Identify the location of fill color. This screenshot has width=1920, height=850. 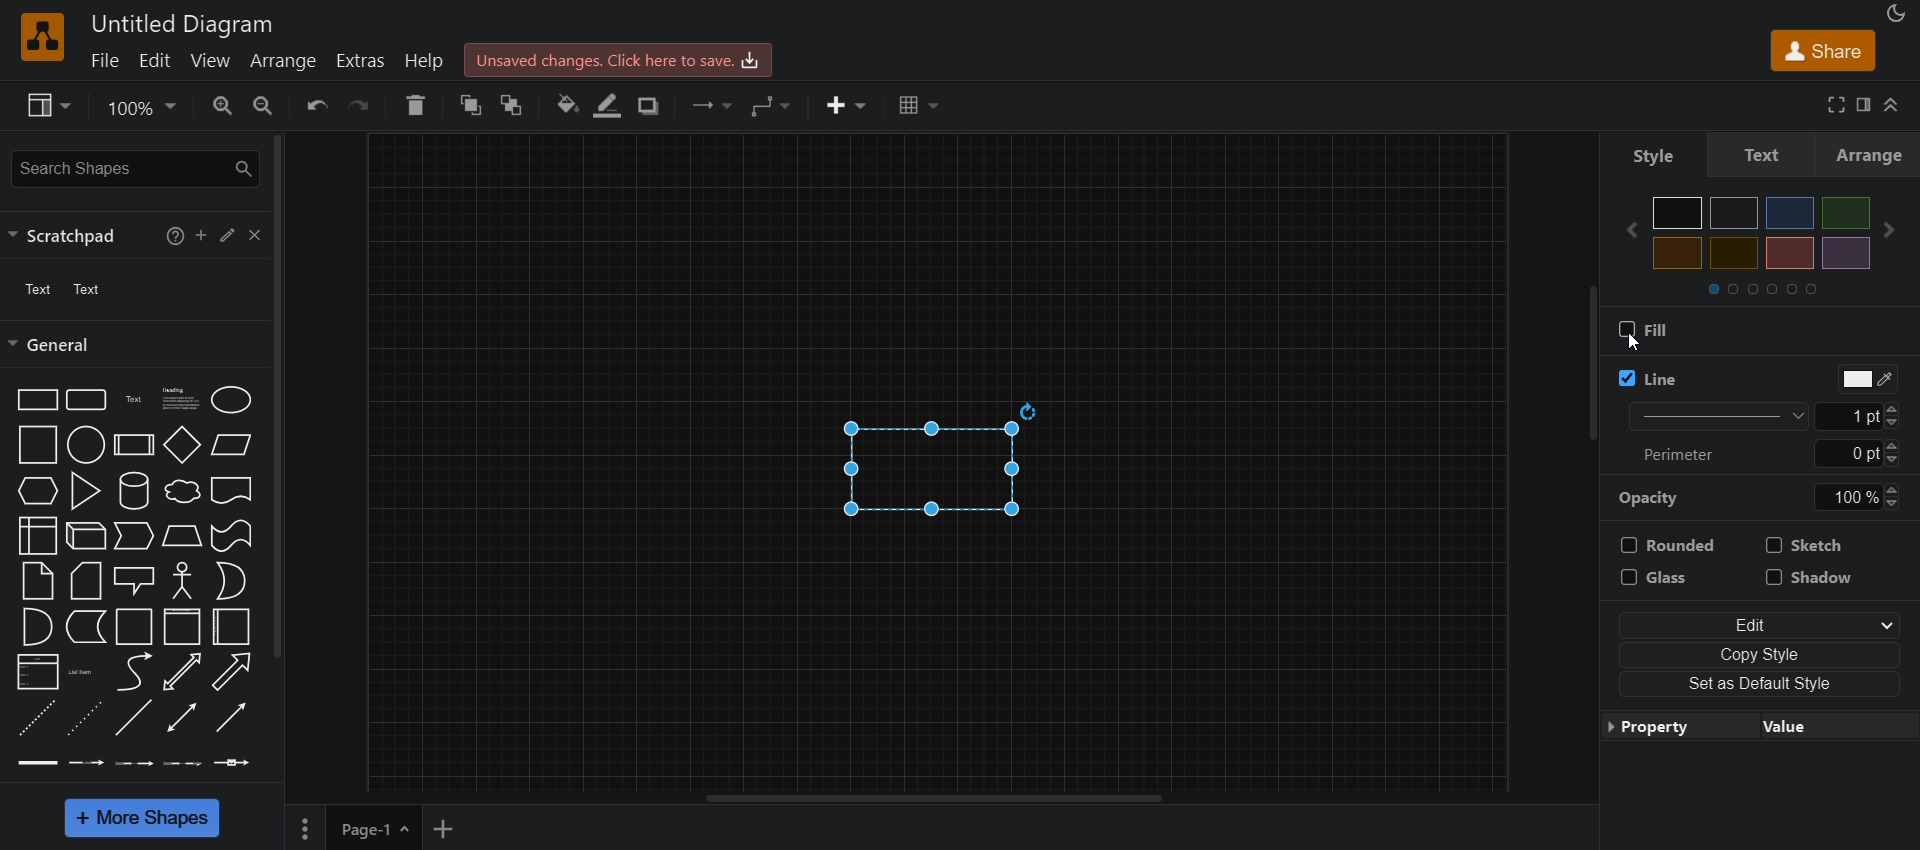
(566, 107).